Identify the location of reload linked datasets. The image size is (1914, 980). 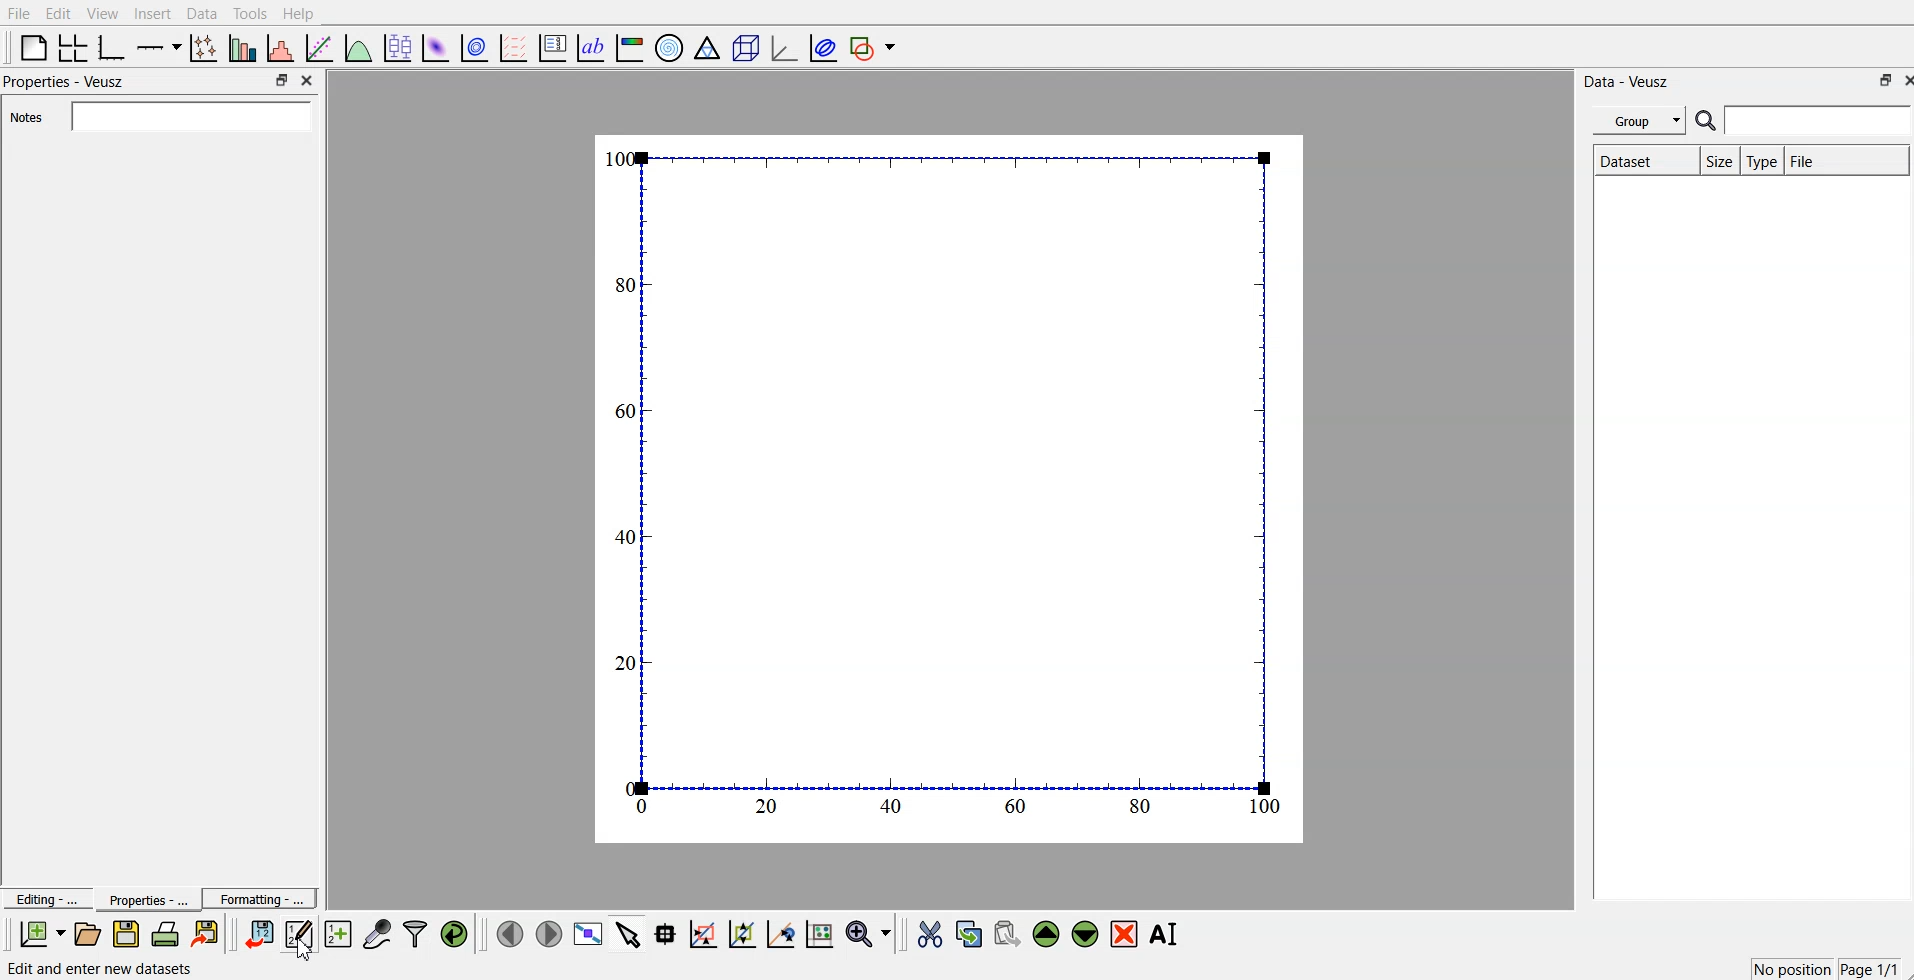
(457, 932).